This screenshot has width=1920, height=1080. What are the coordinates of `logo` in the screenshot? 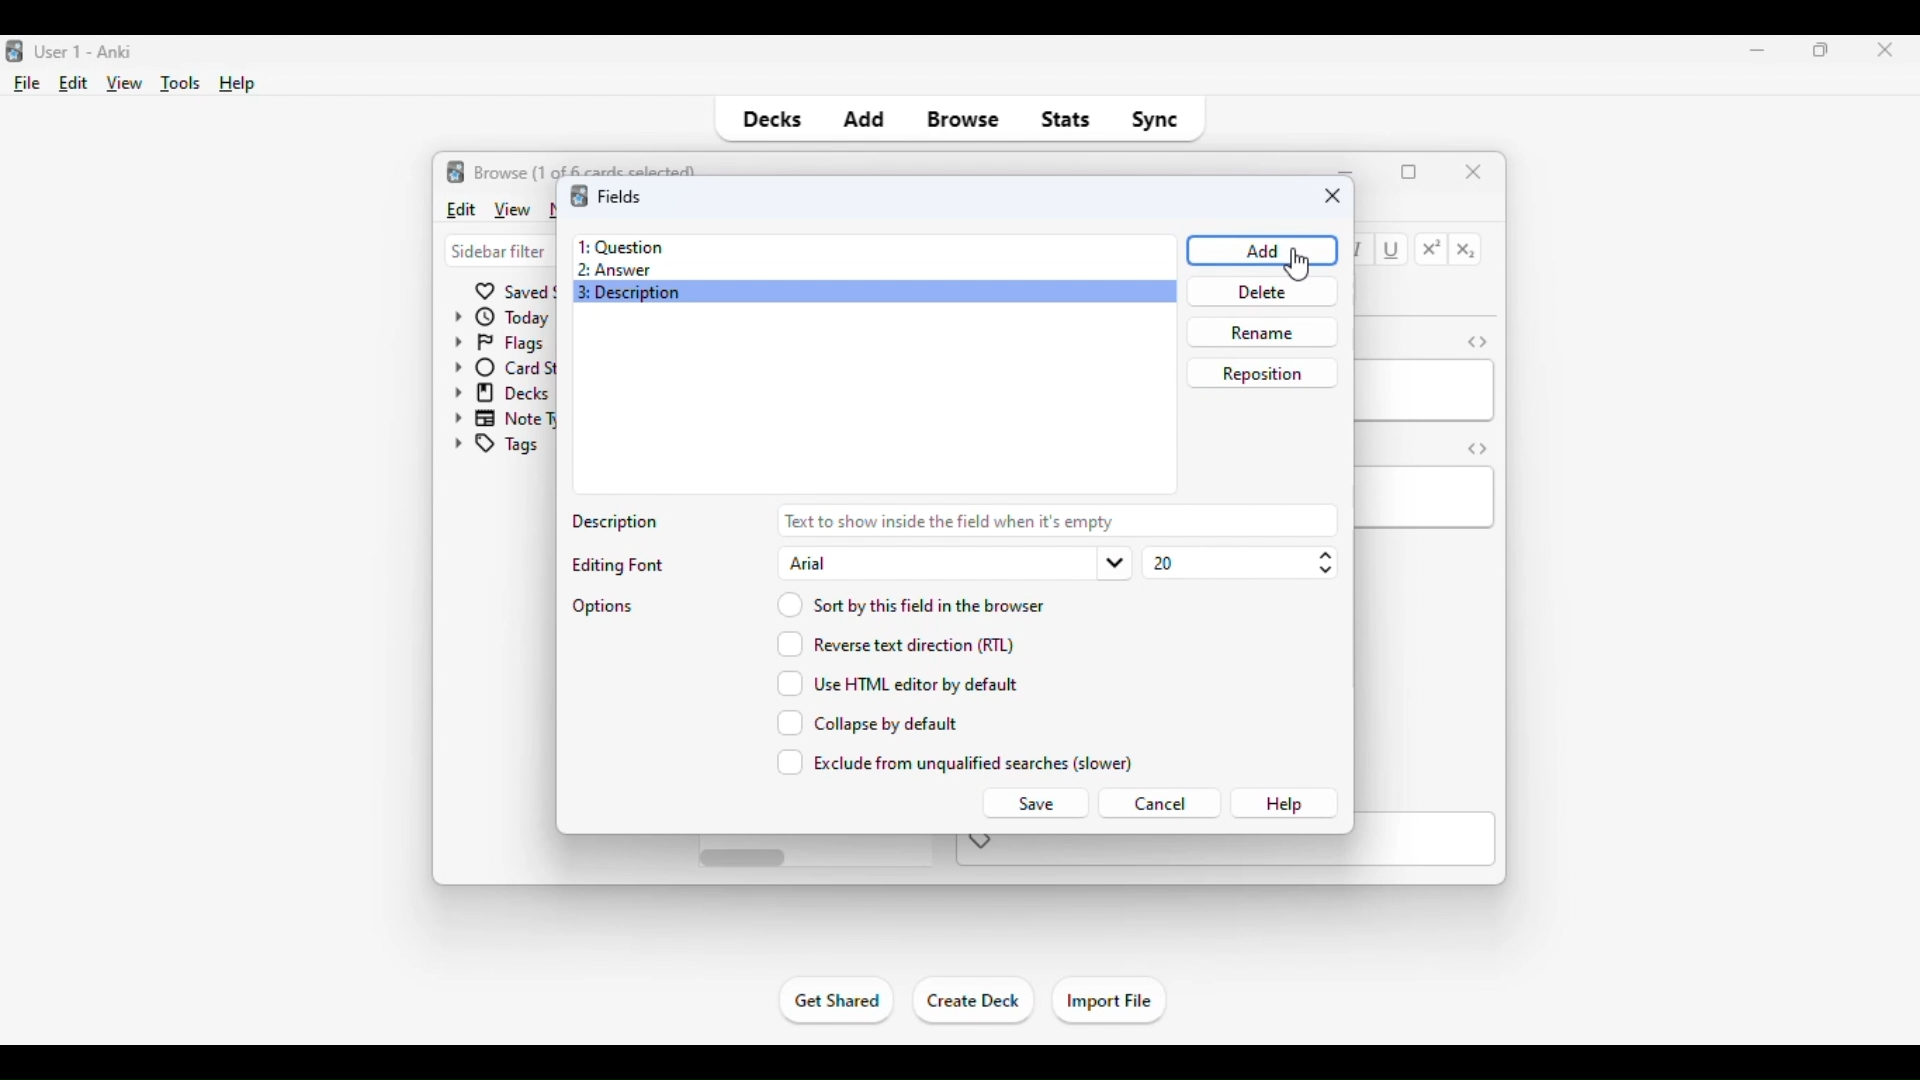 It's located at (456, 171).